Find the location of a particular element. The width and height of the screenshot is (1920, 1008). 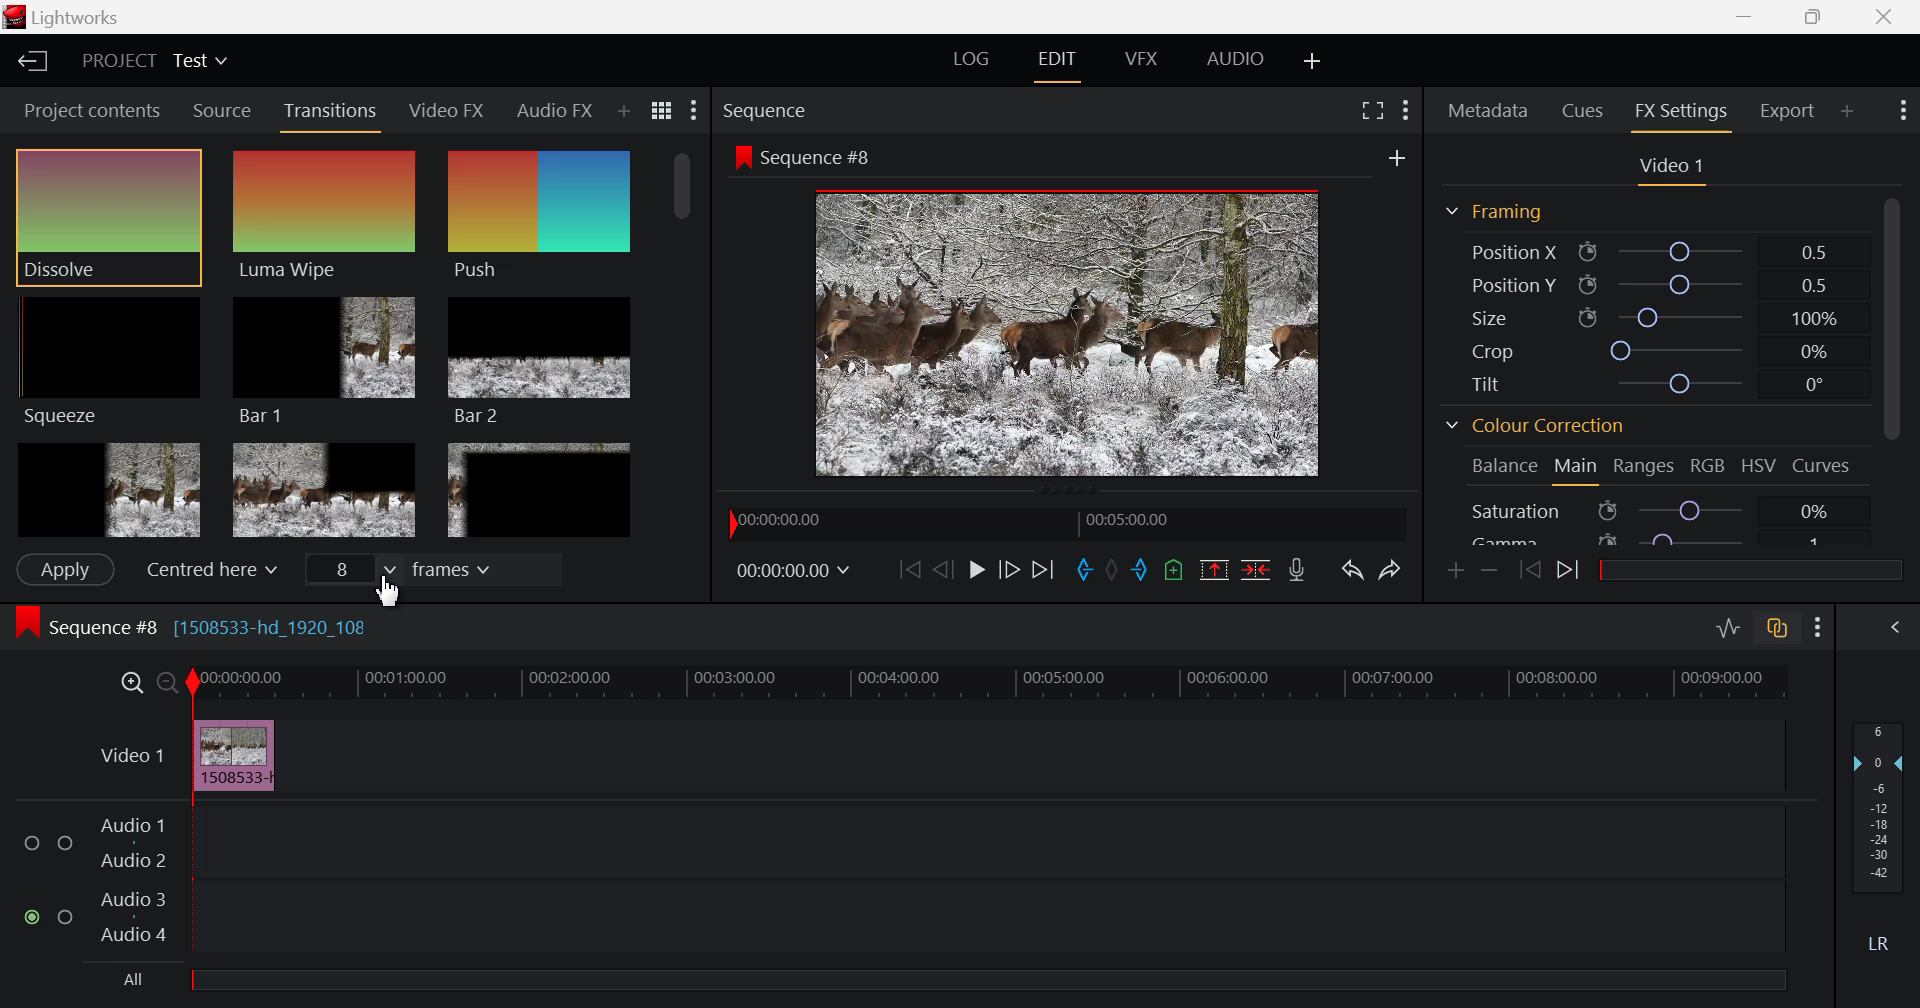

RGB is located at coordinates (1710, 468).